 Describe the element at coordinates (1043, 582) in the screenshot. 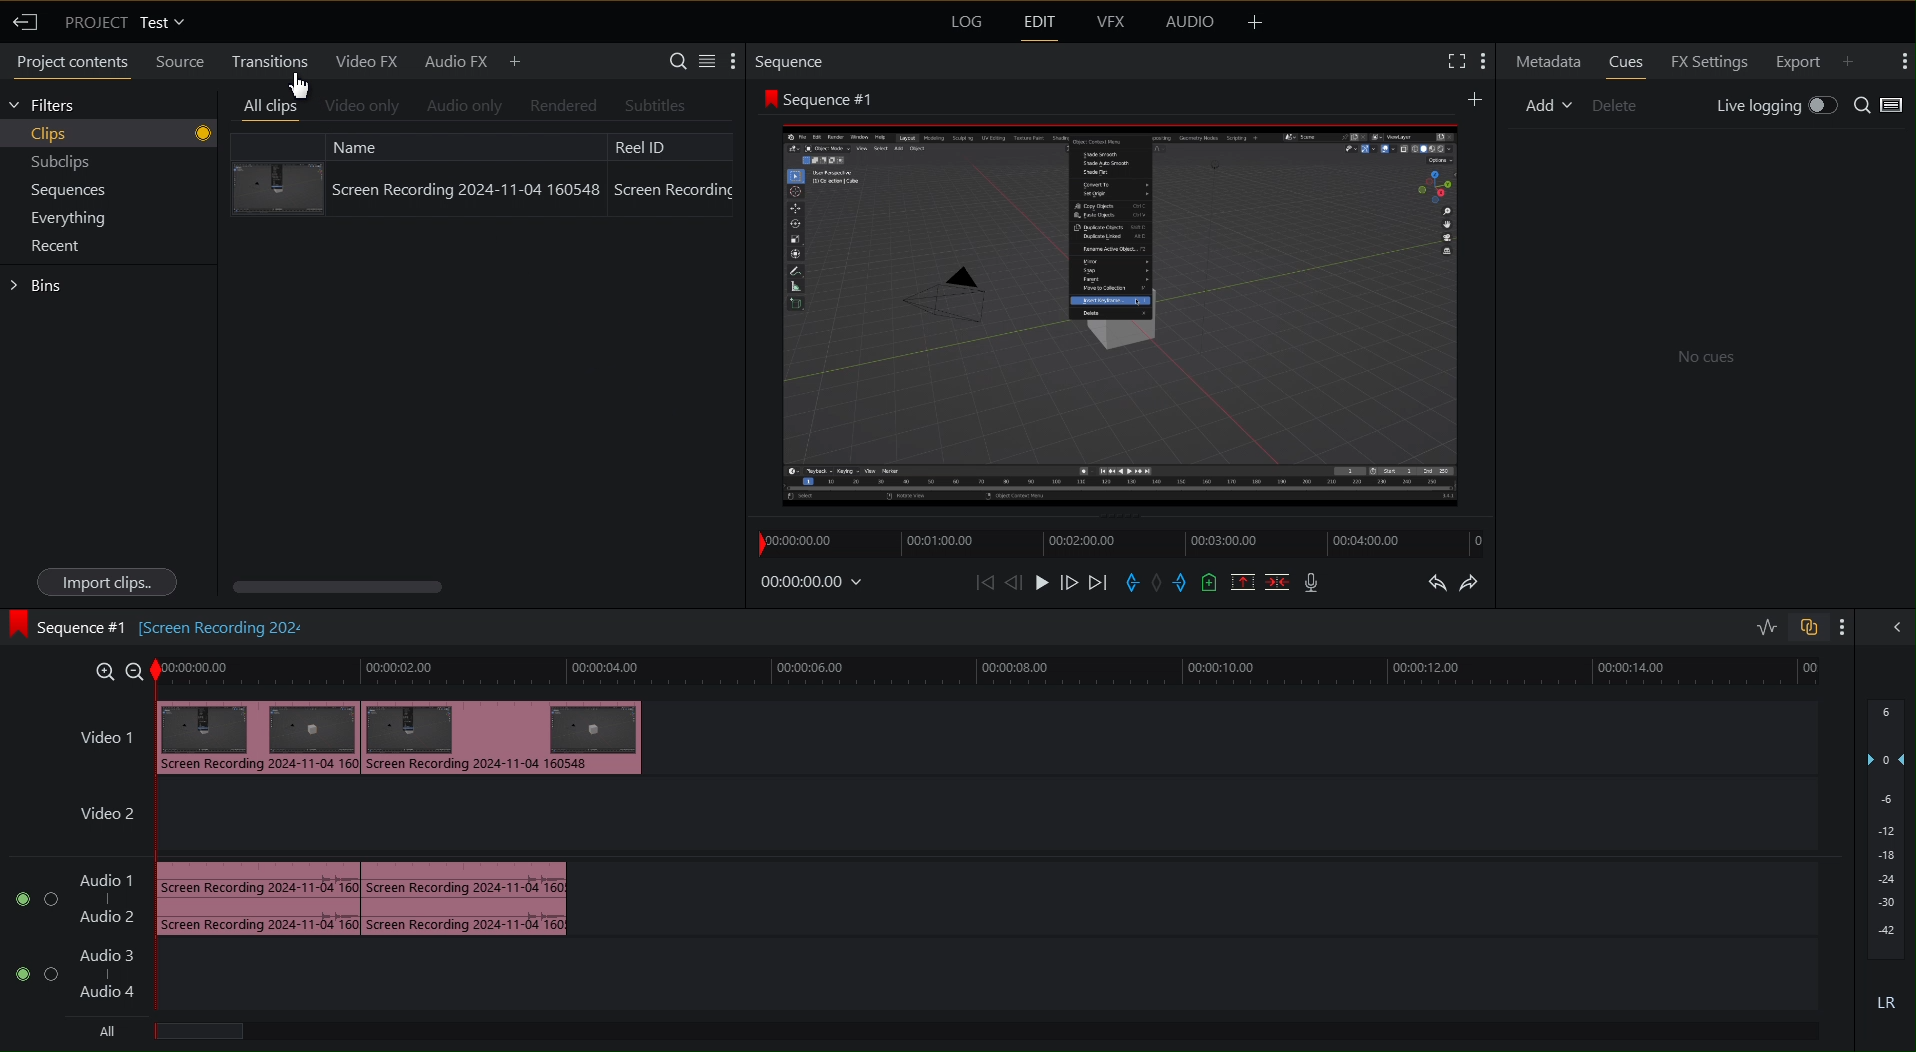

I see `Play` at that location.